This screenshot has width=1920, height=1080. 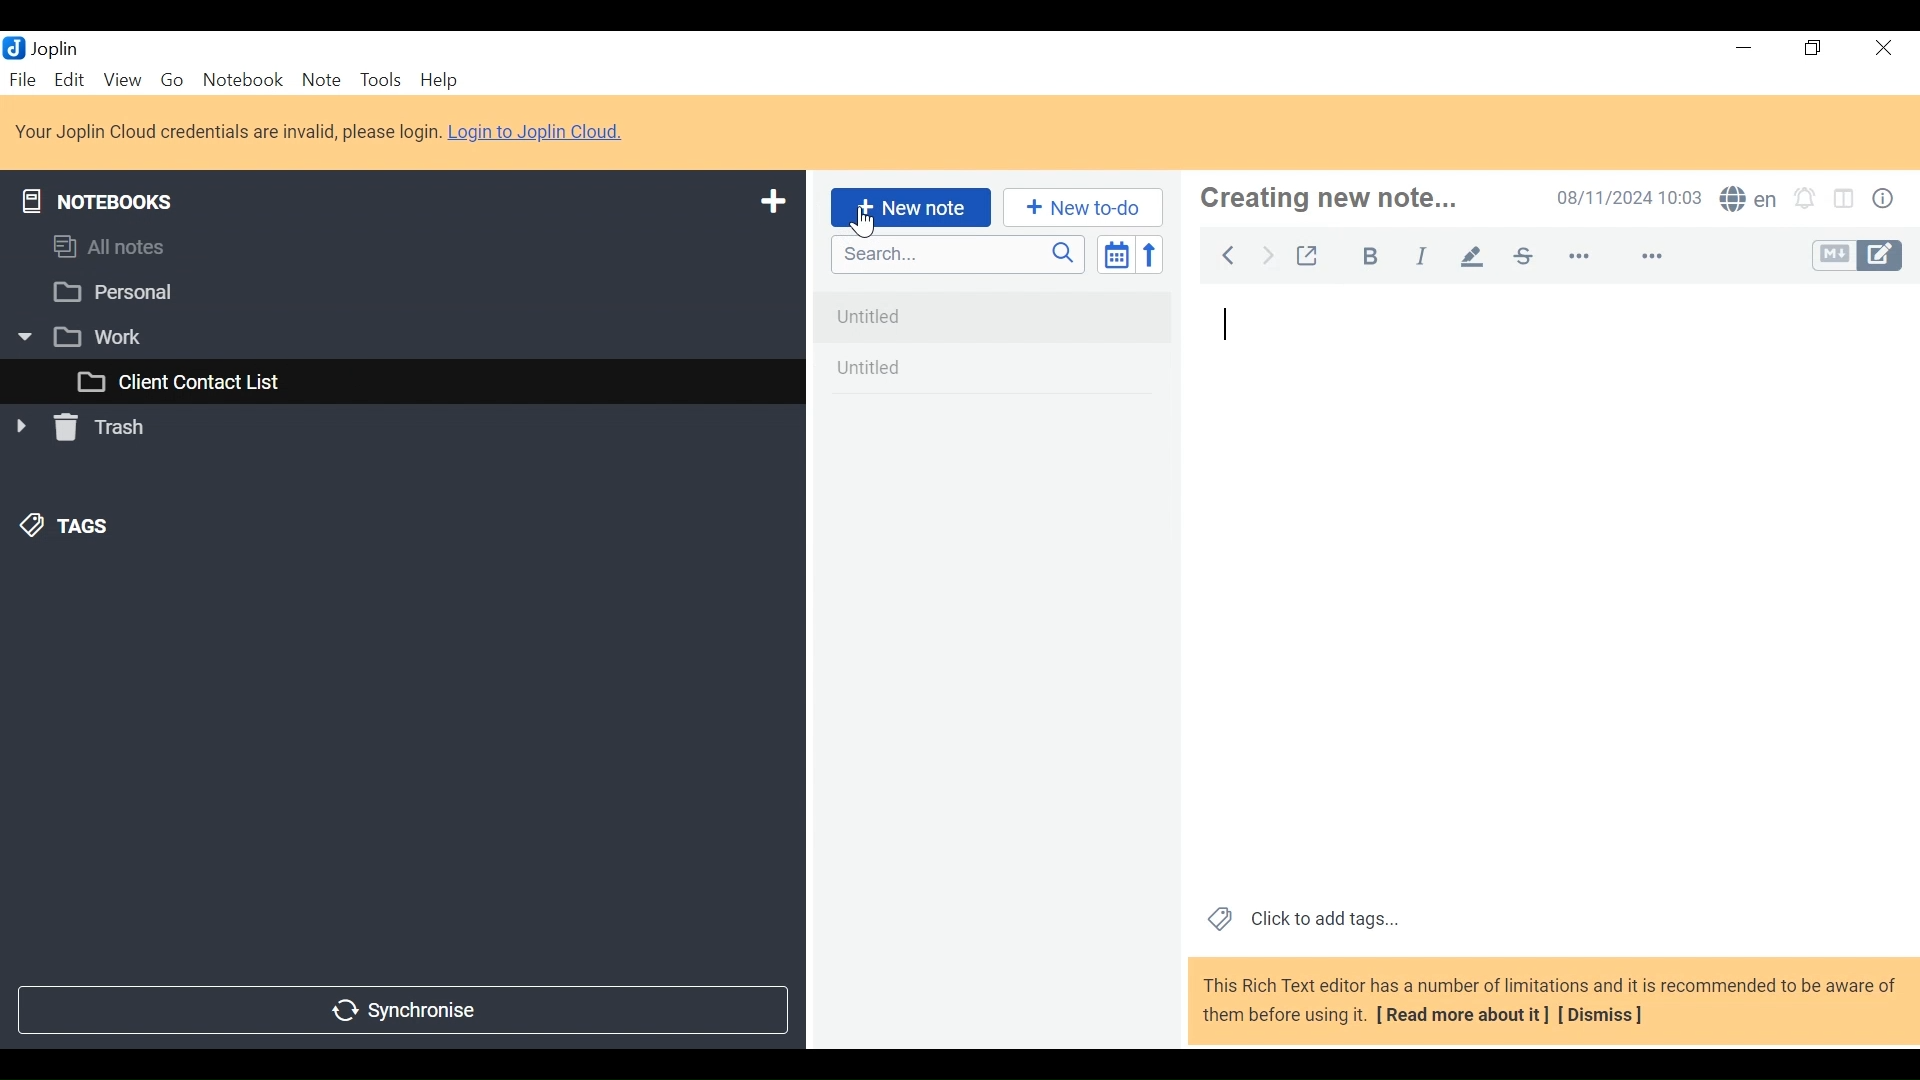 What do you see at coordinates (1371, 256) in the screenshot?
I see `Bold` at bounding box center [1371, 256].